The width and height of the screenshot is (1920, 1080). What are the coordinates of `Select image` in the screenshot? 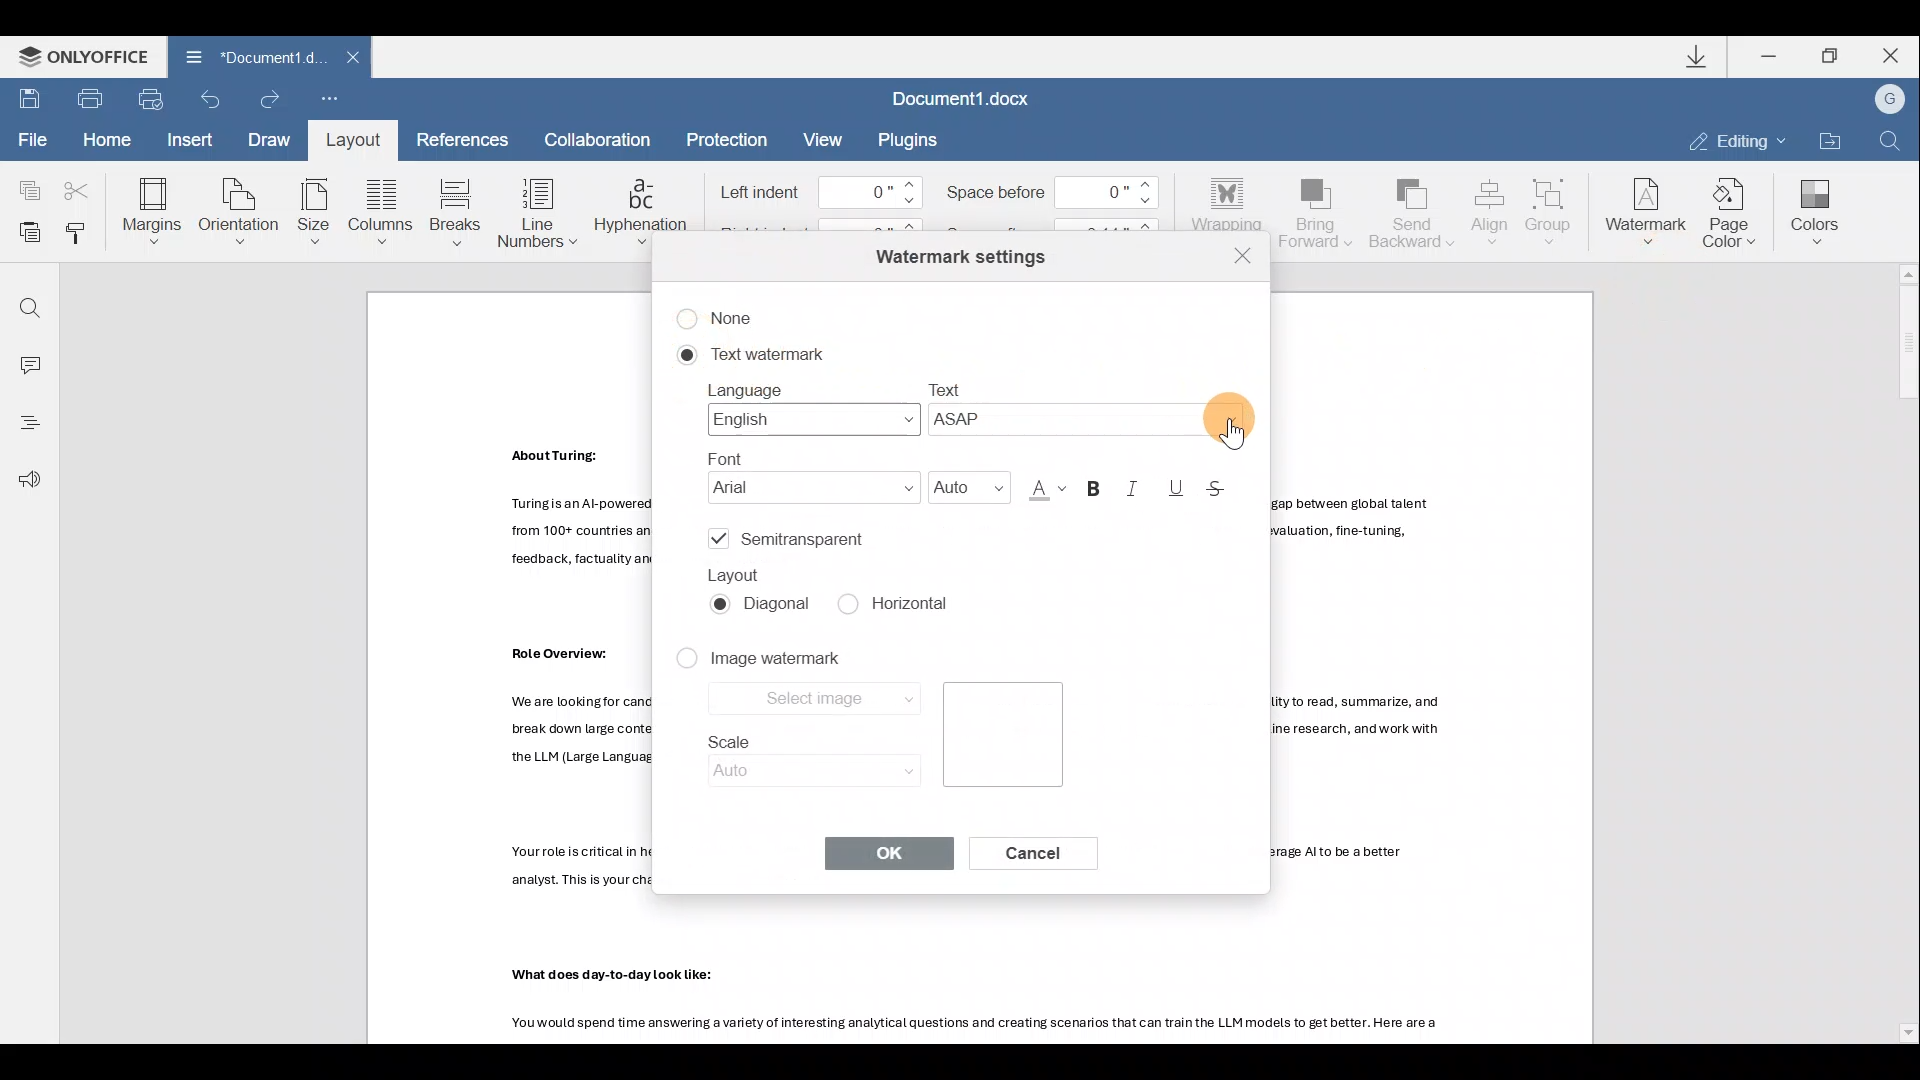 It's located at (812, 701).